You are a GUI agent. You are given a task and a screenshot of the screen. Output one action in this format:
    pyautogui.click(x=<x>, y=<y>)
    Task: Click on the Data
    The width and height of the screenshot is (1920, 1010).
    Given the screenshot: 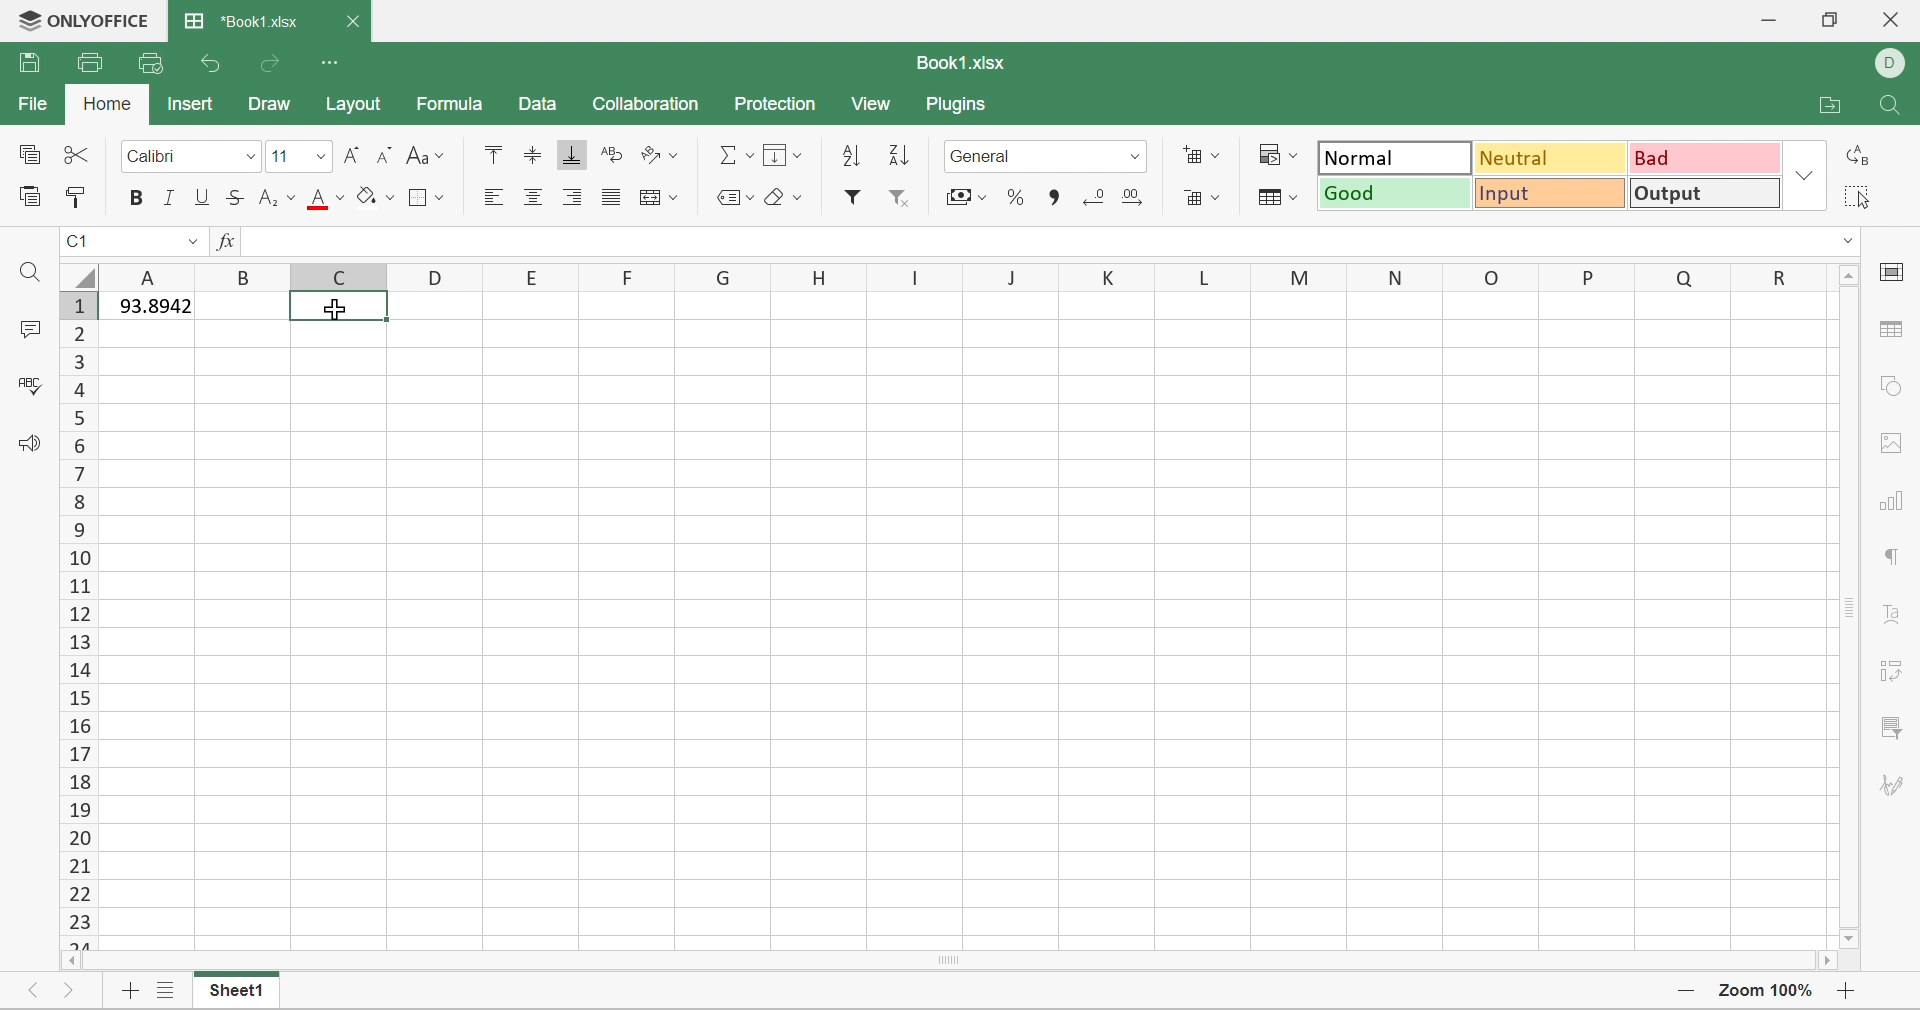 What is the action you would take?
    pyautogui.click(x=532, y=105)
    